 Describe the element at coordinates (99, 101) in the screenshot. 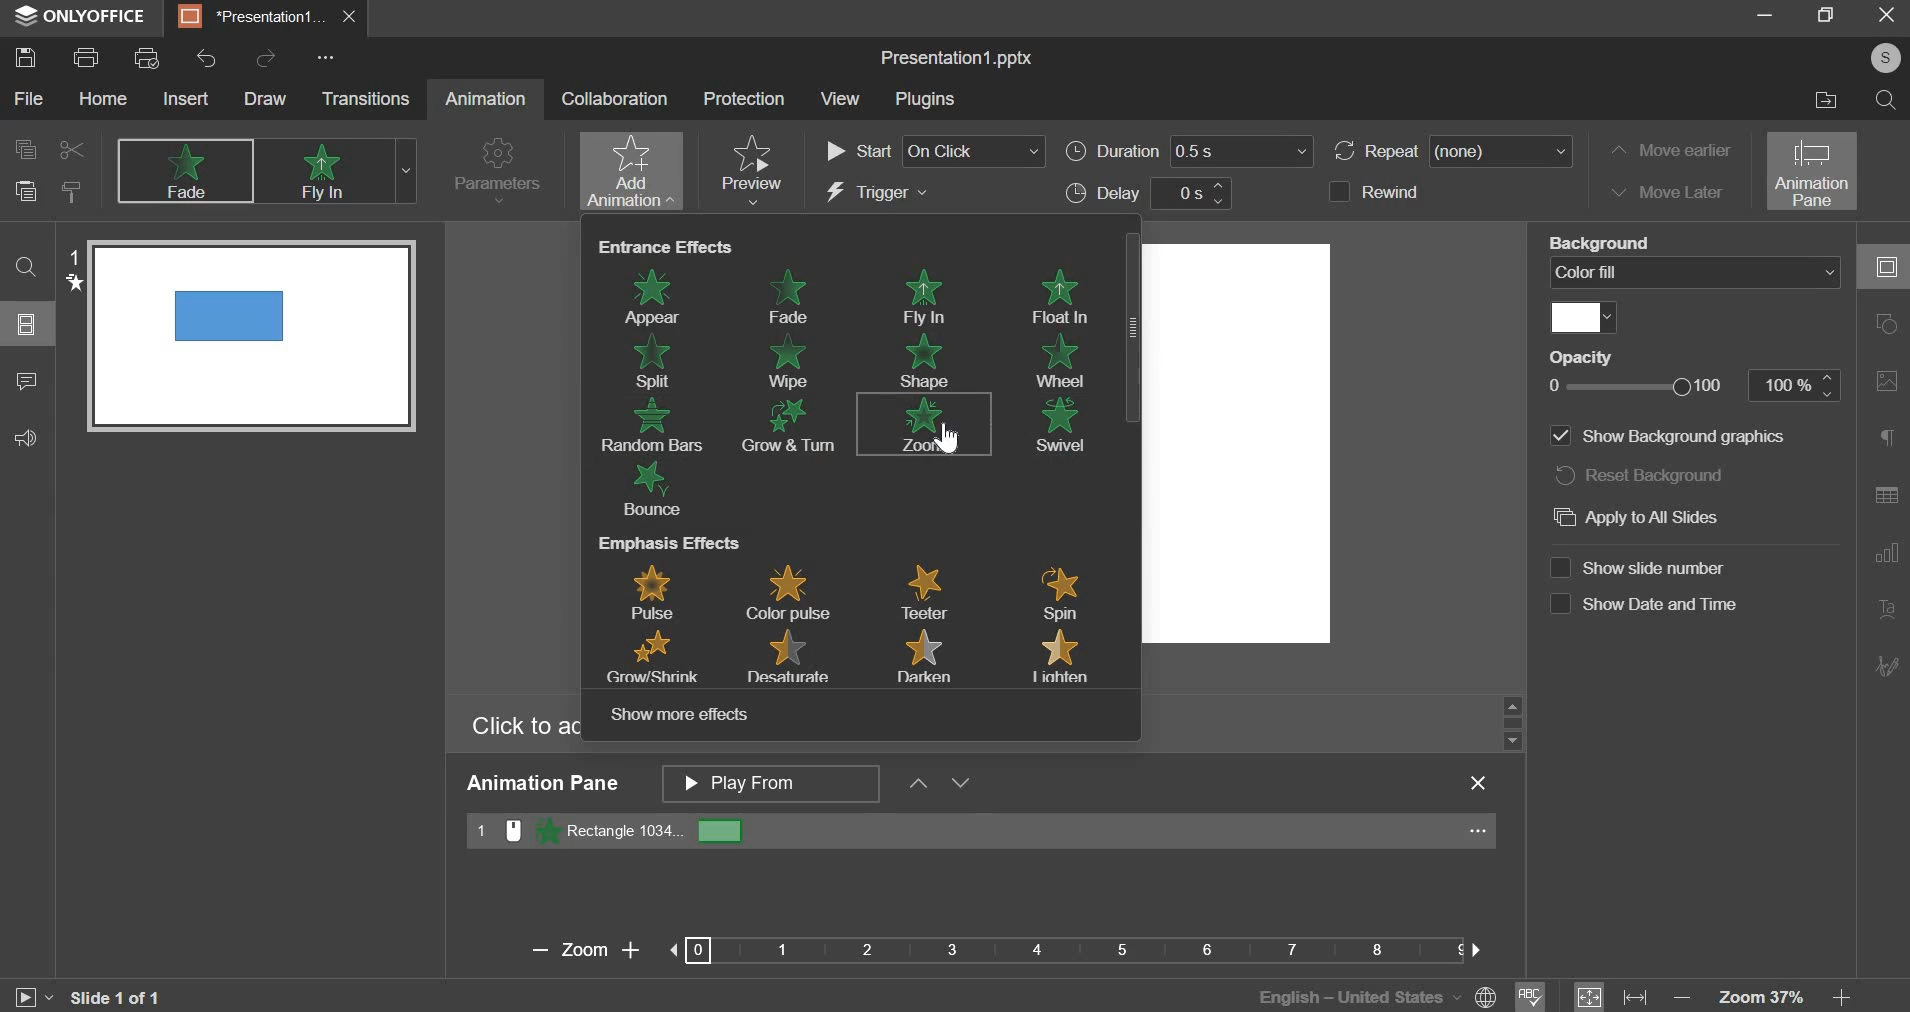

I see `home` at that location.